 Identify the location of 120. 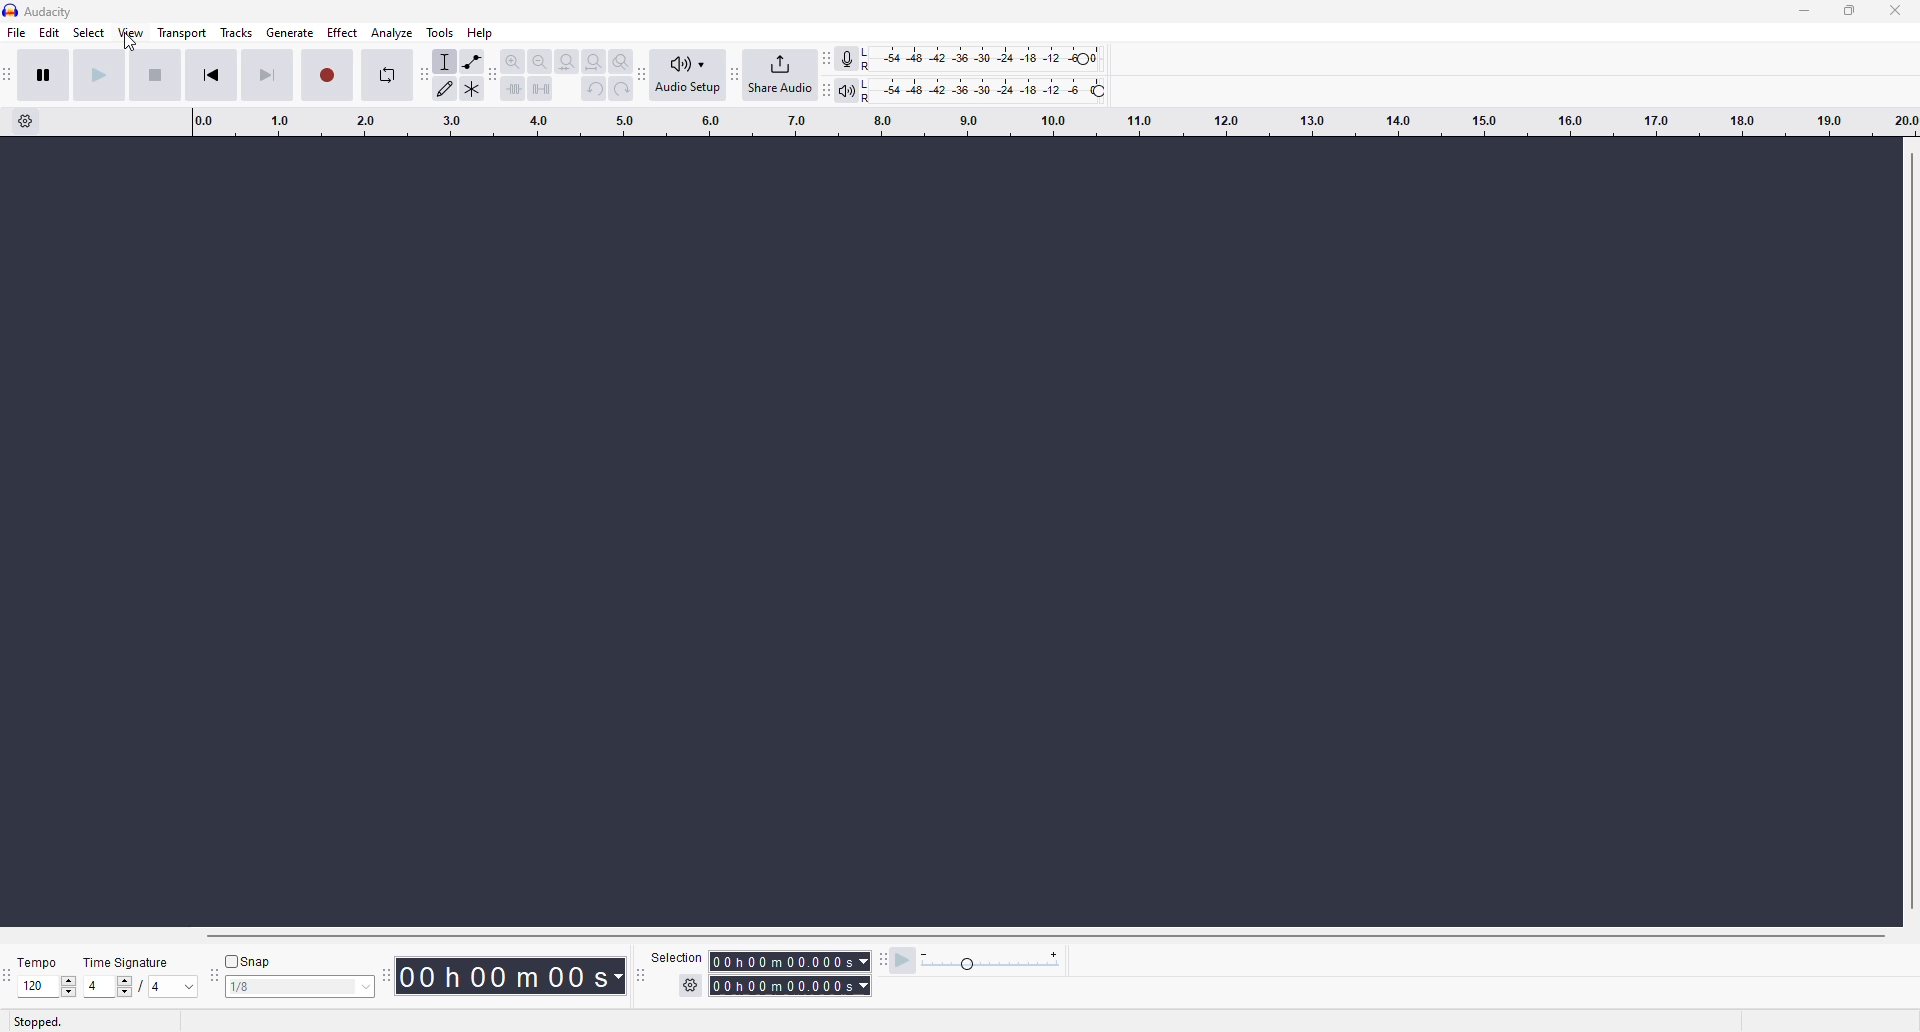
(31, 987).